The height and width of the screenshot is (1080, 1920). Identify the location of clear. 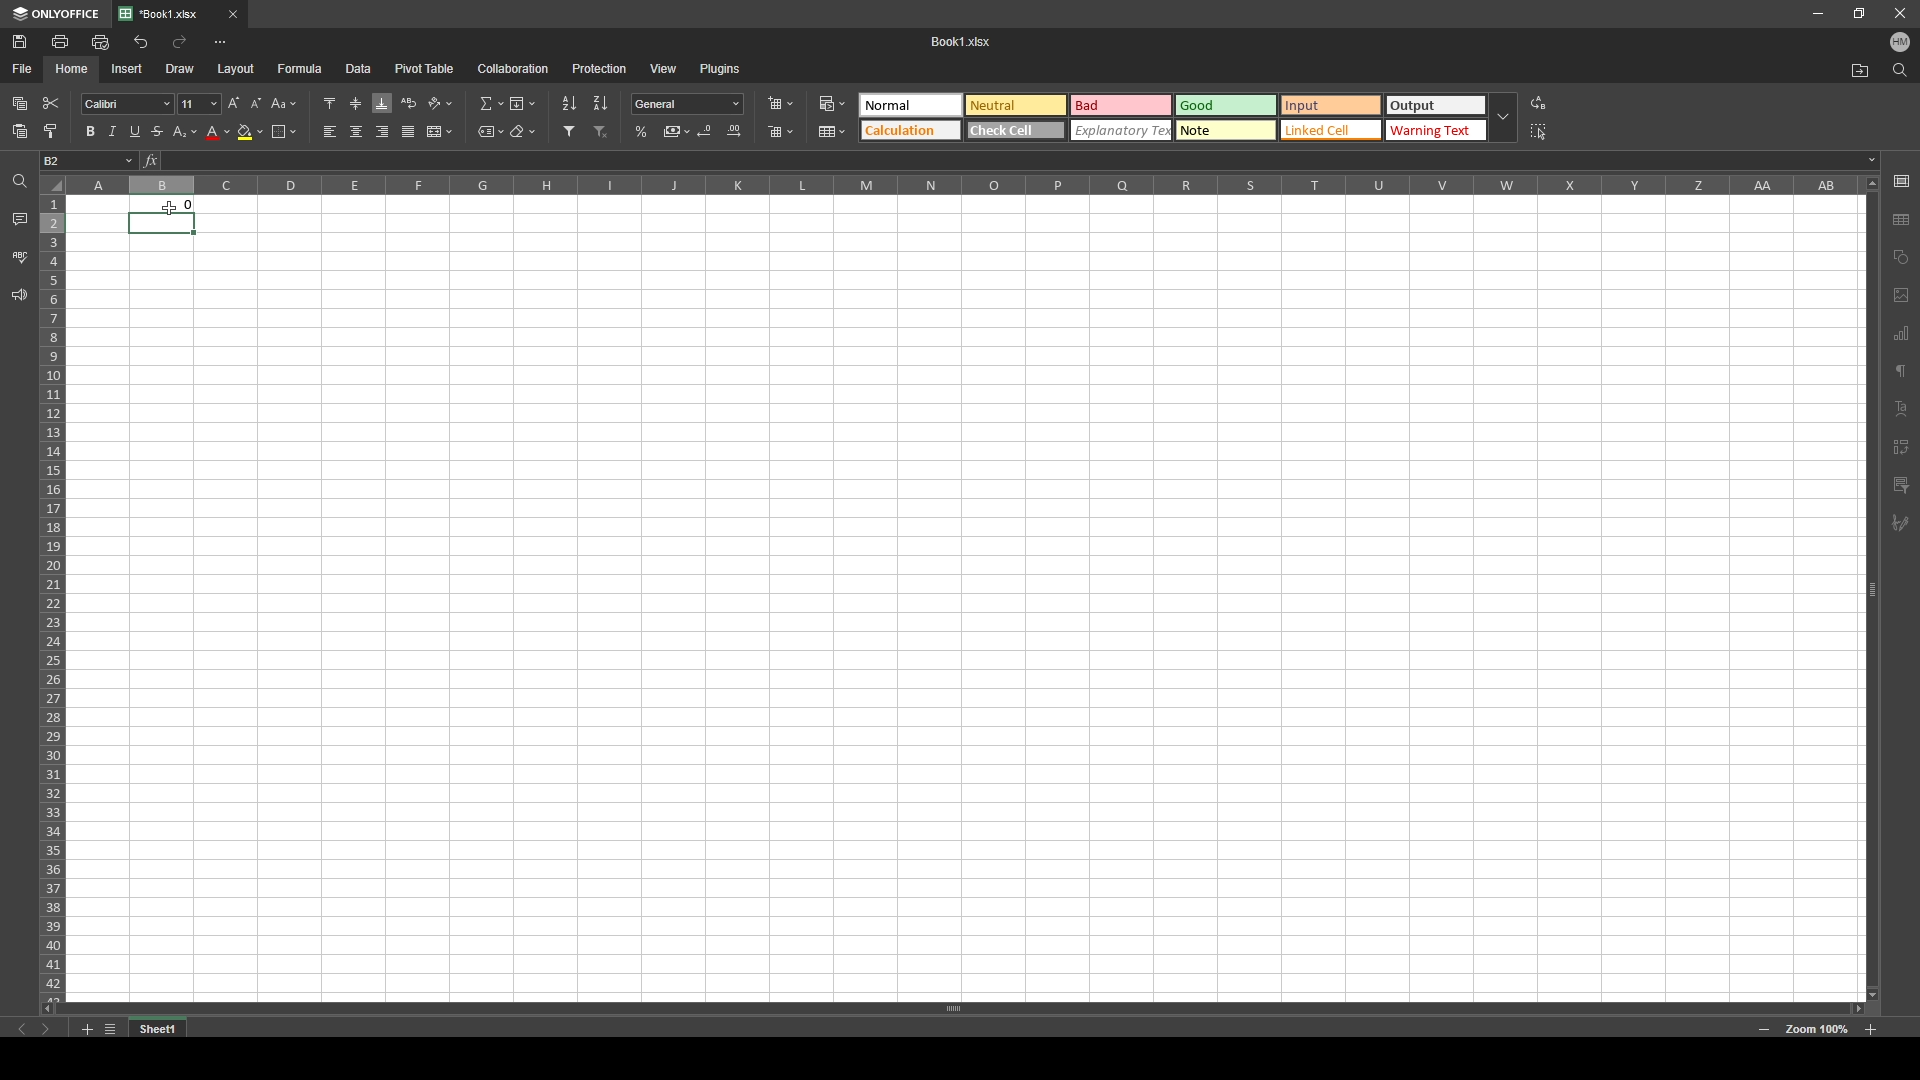
(522, 130).